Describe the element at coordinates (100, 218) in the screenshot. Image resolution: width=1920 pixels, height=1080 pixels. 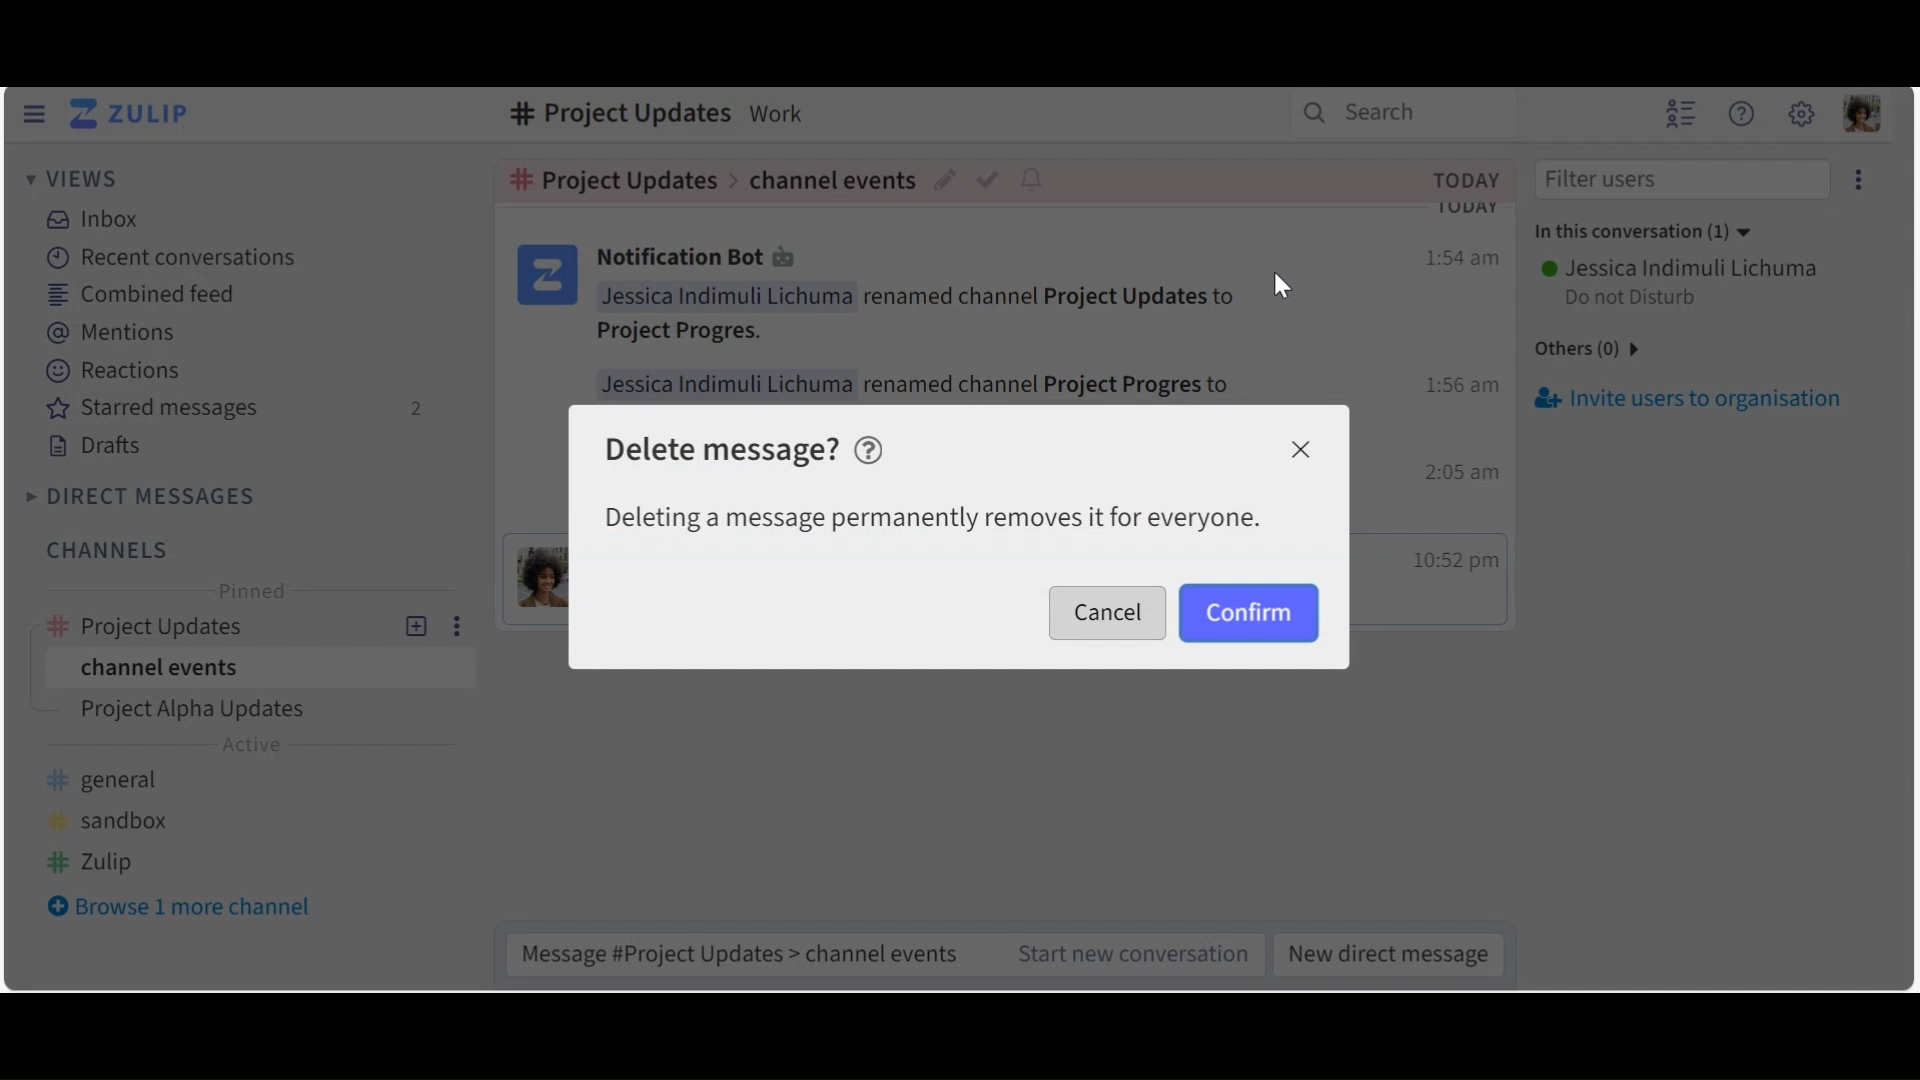
I see `Inbox` at that location.